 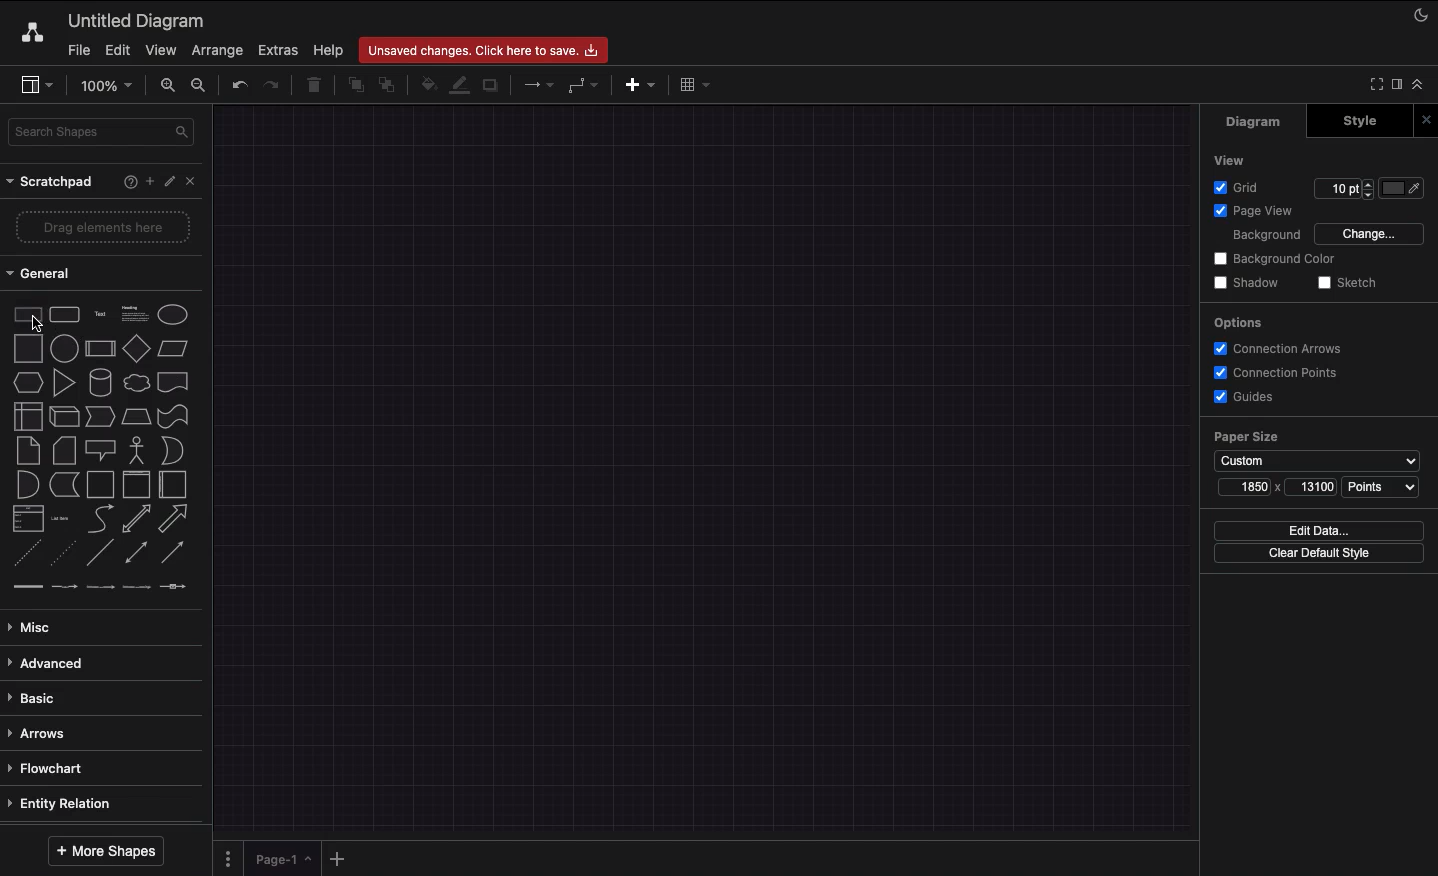 What do you see at coordinates (44, 272) in the screenshot?
I see `General` at bounding box center [44, 272].